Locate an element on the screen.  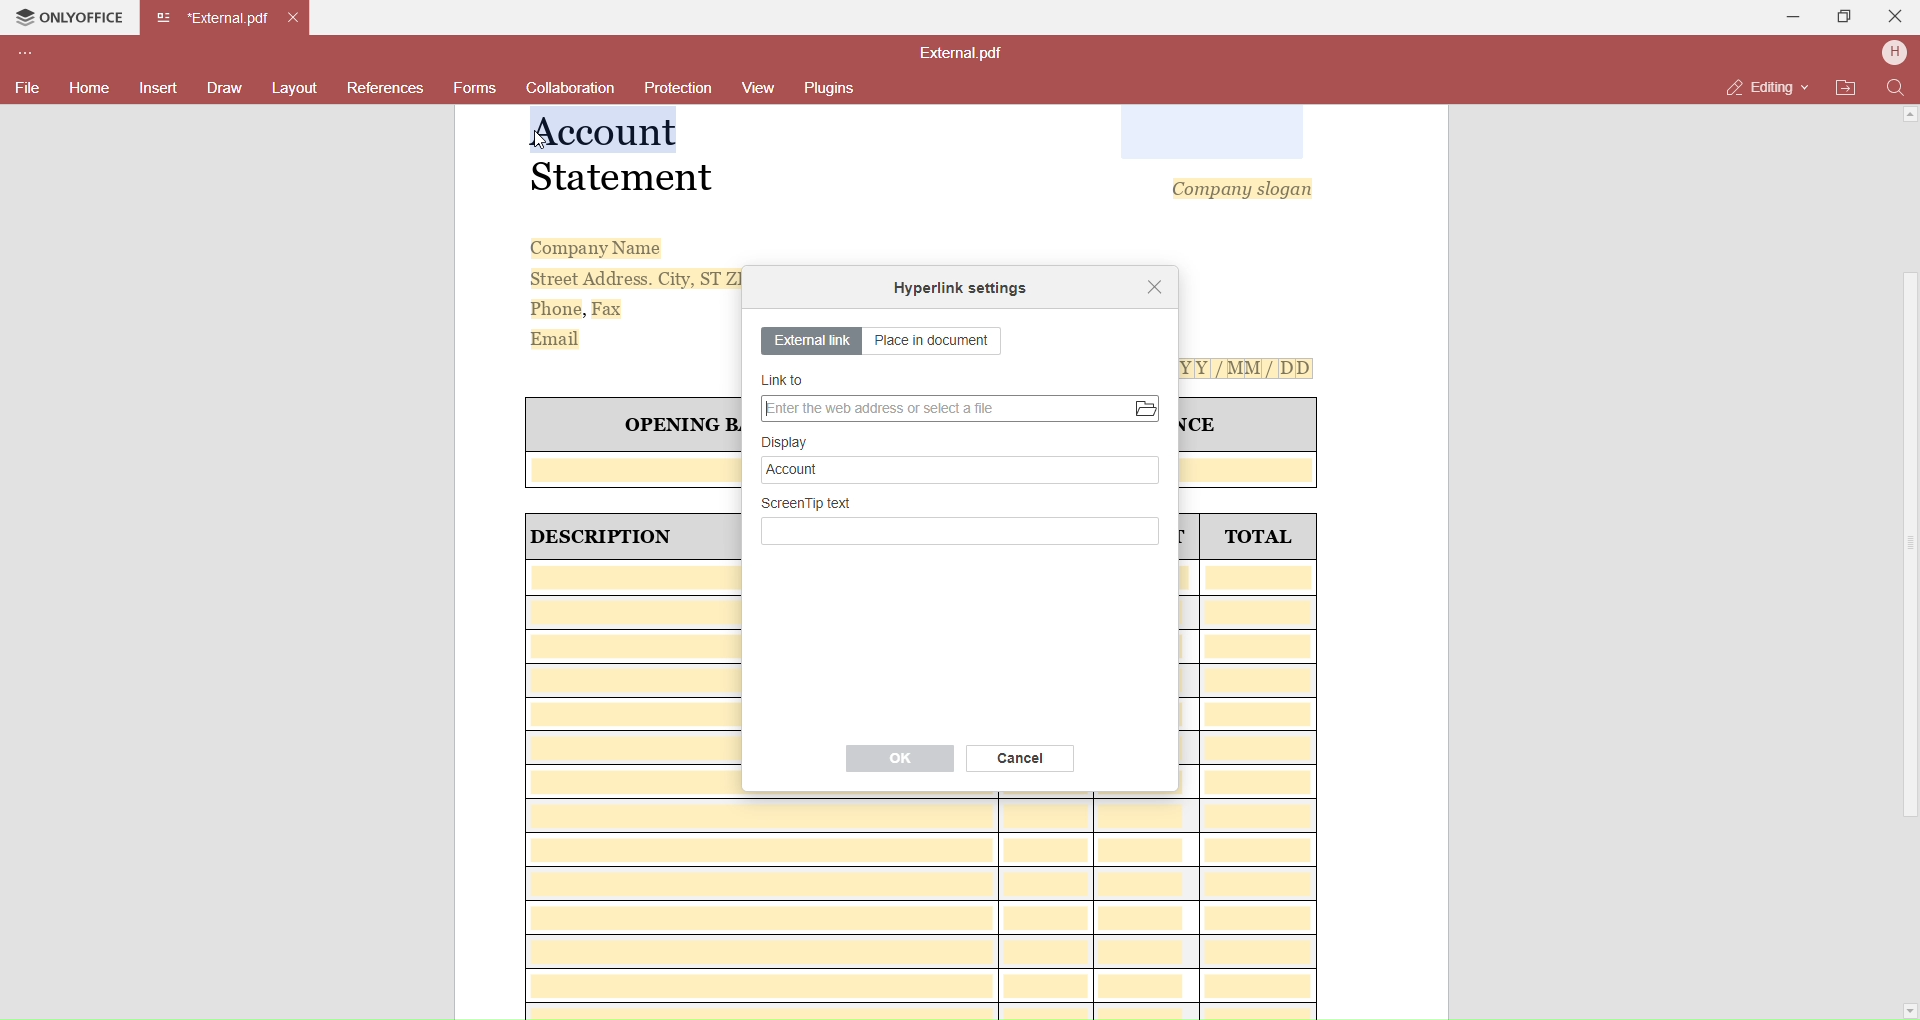
Forms is located at coordinates (475, 86).